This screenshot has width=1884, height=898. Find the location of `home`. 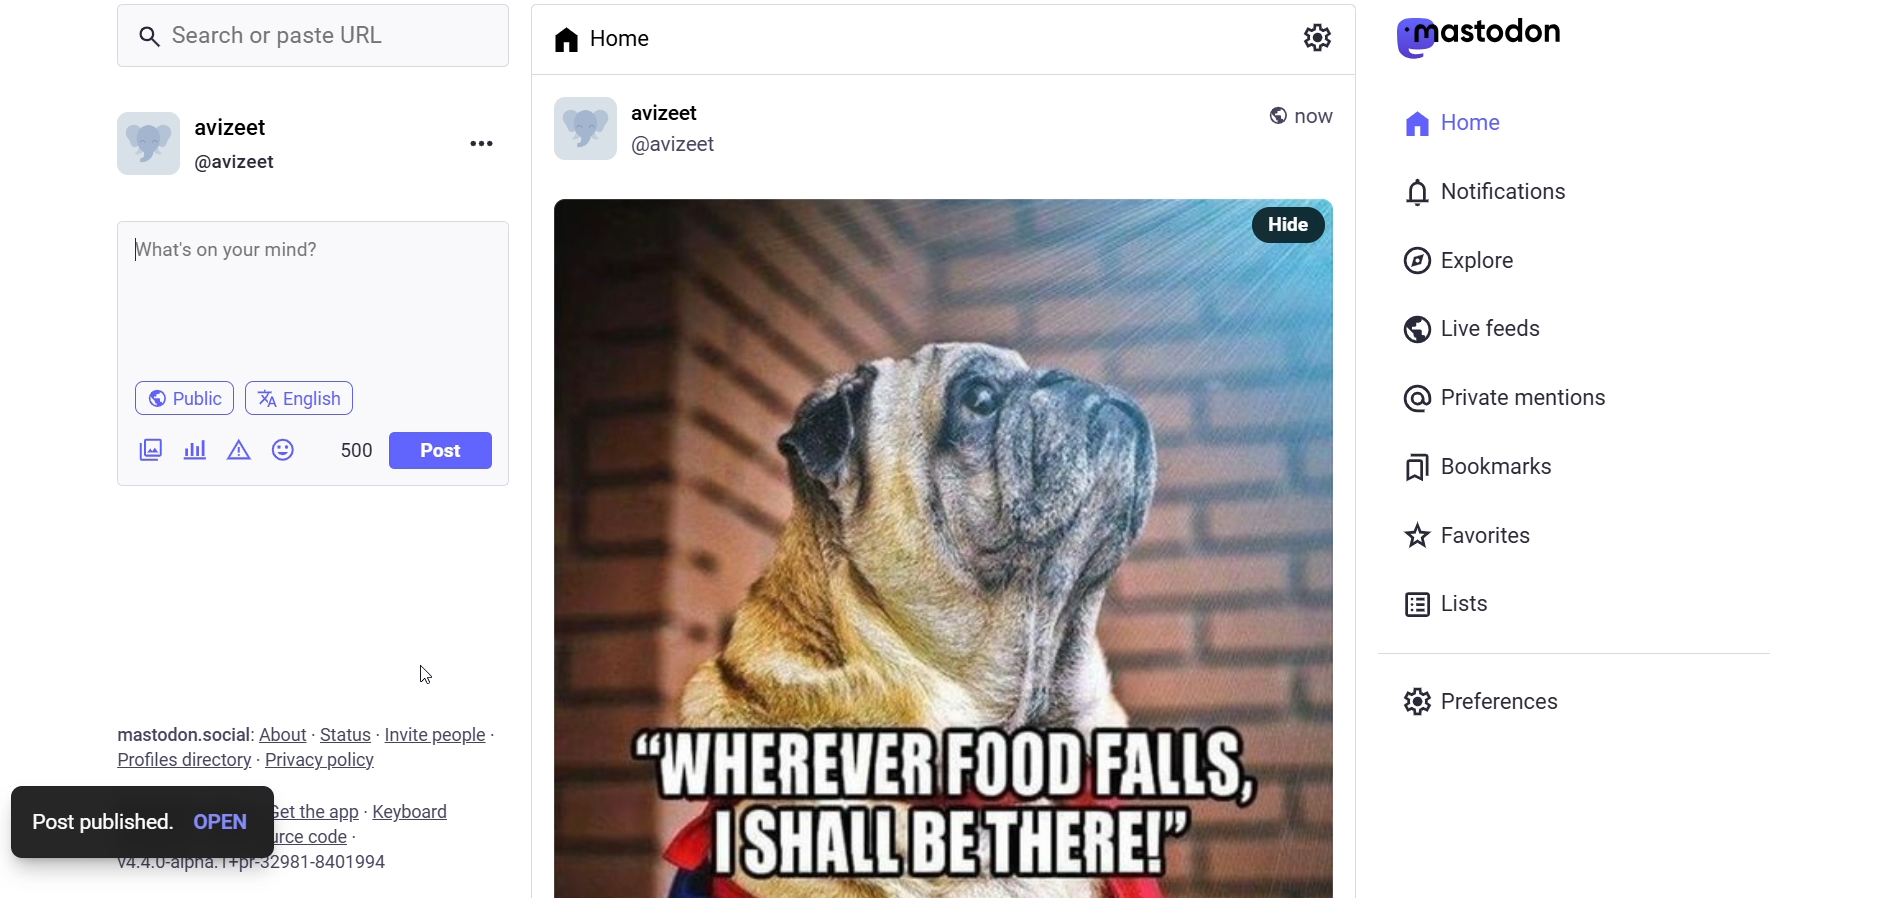

home is located at coordinates (1460, 122).